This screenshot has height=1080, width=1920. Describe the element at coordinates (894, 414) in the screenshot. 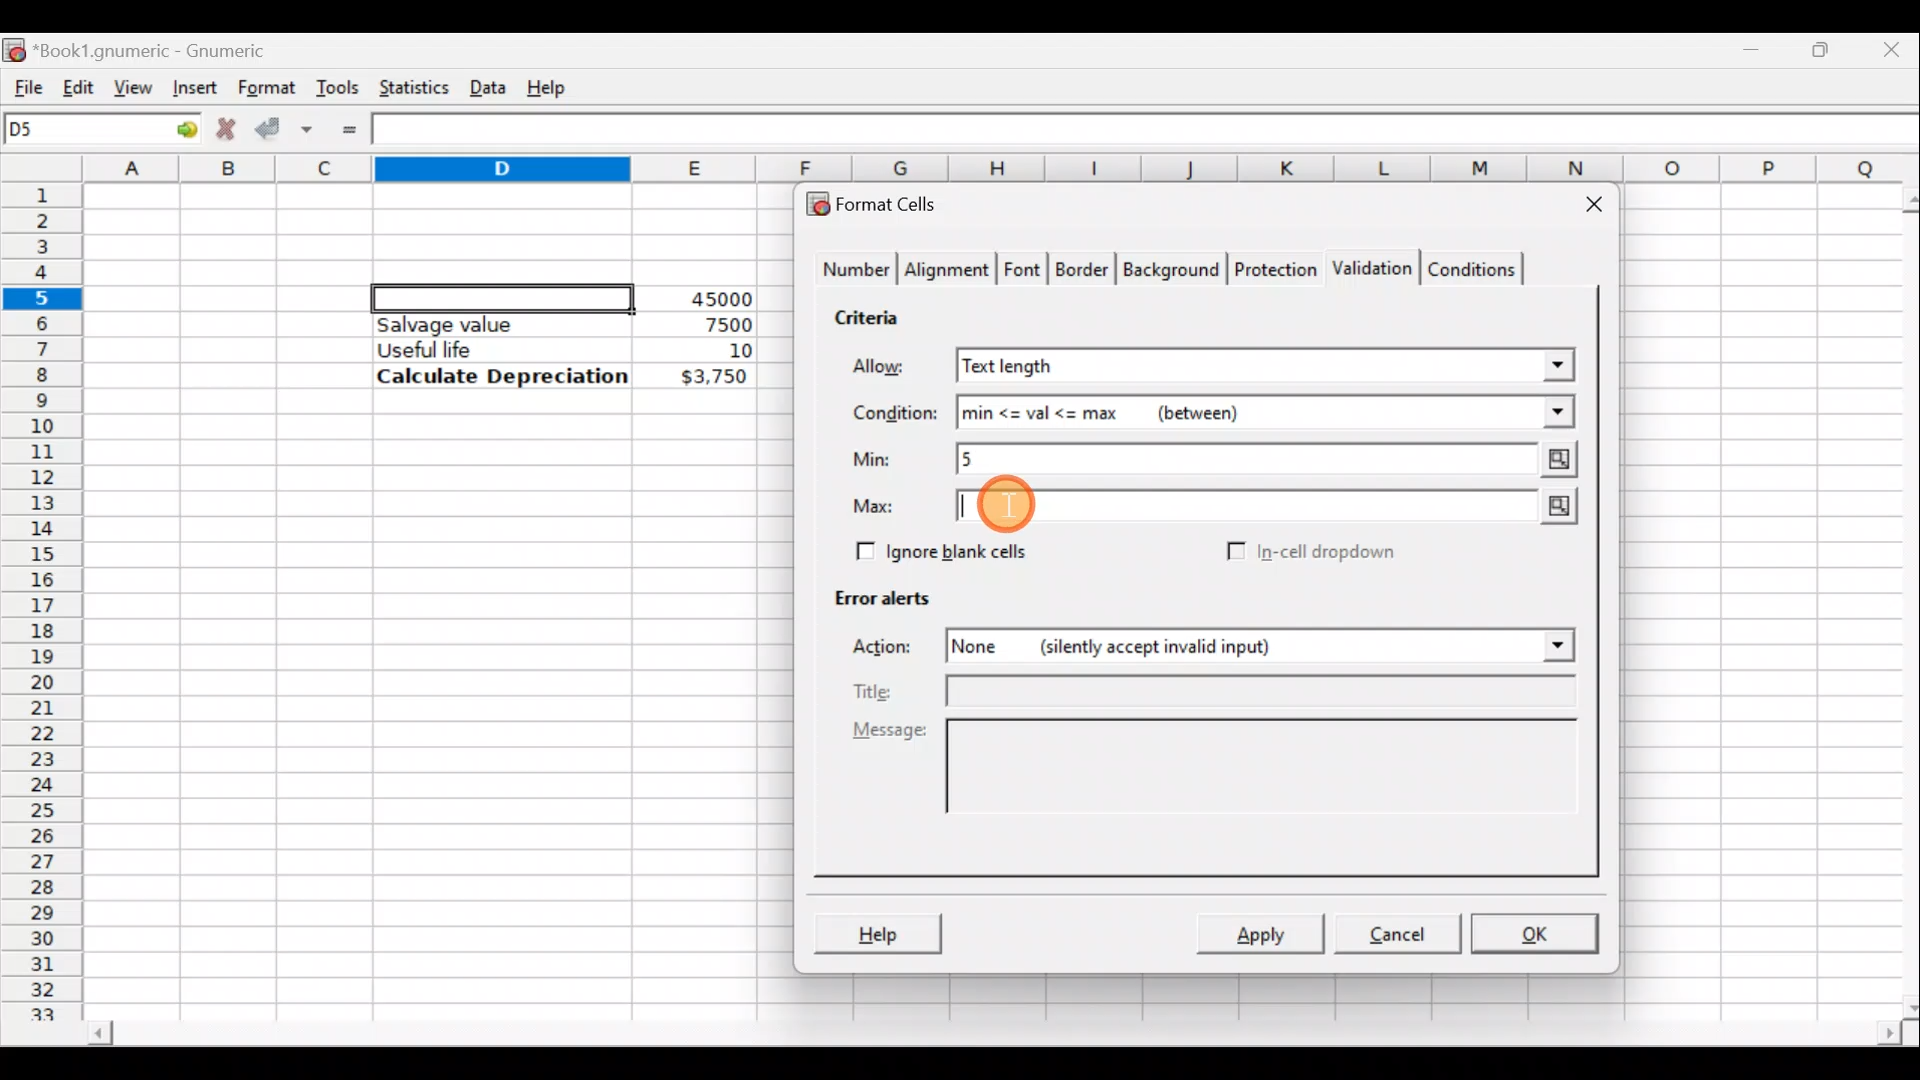

I see `Condition` at that location.